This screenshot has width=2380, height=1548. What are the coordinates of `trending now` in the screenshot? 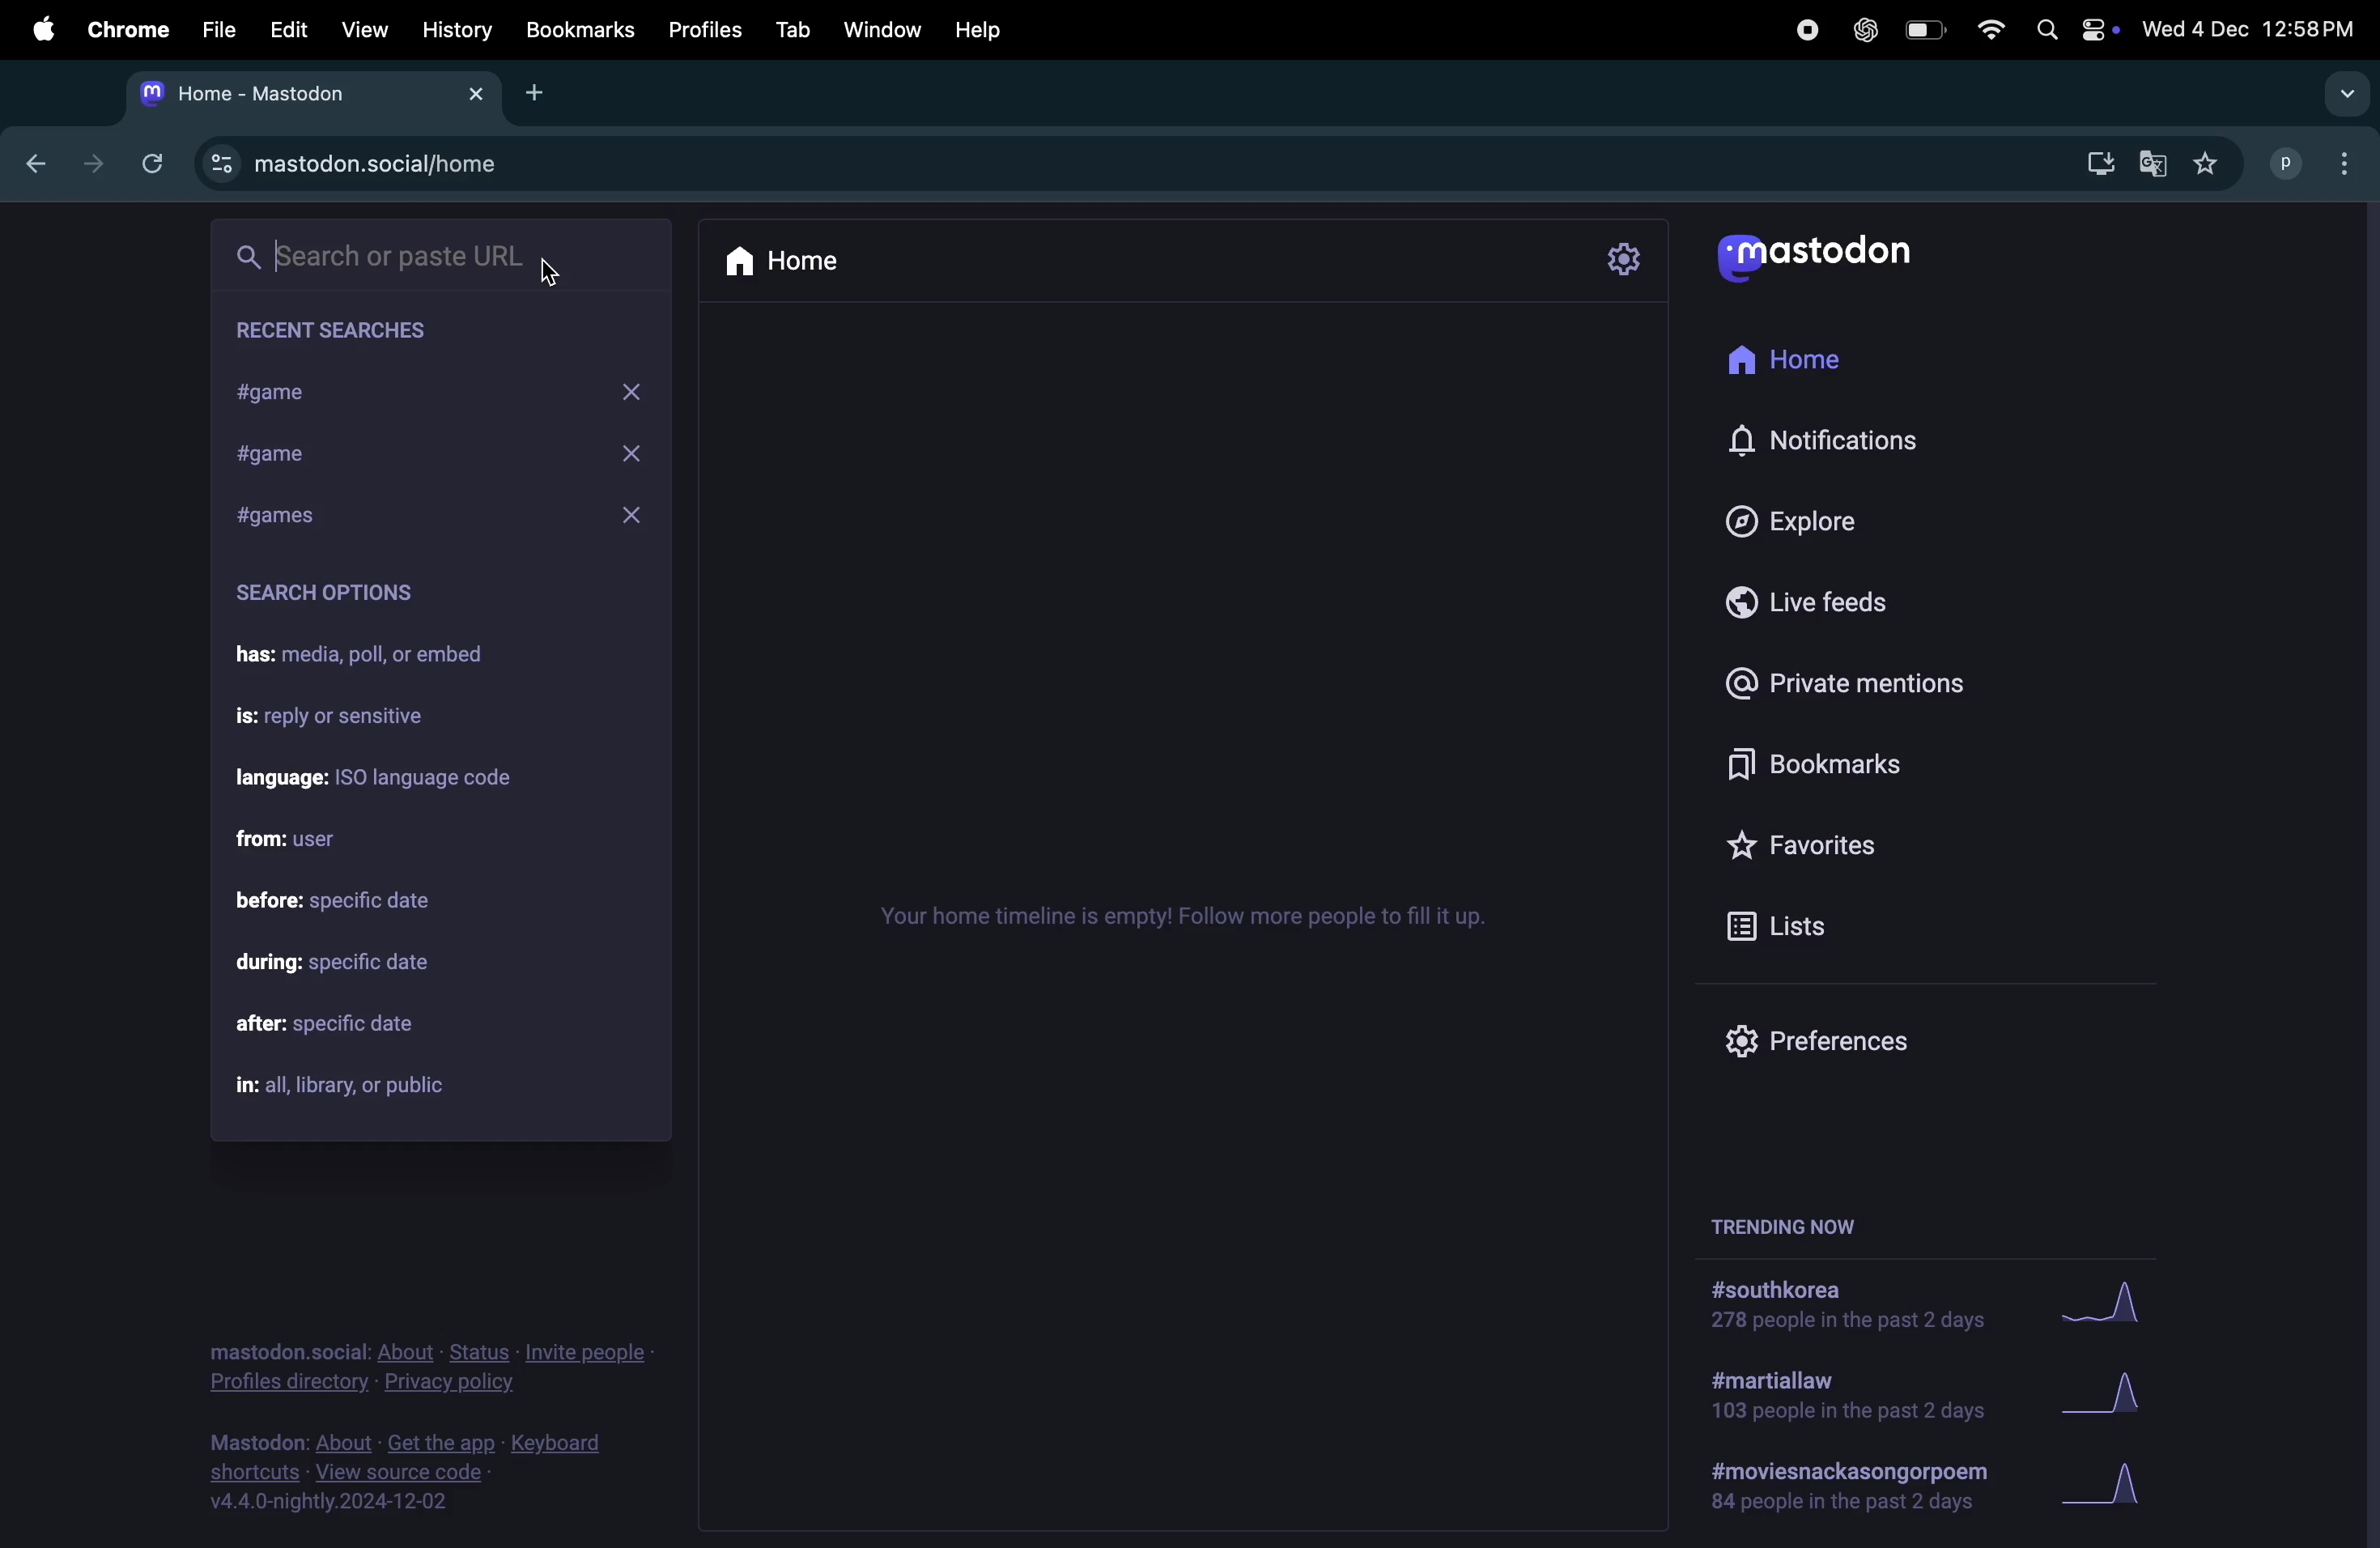 It's located at (1853, 1493).